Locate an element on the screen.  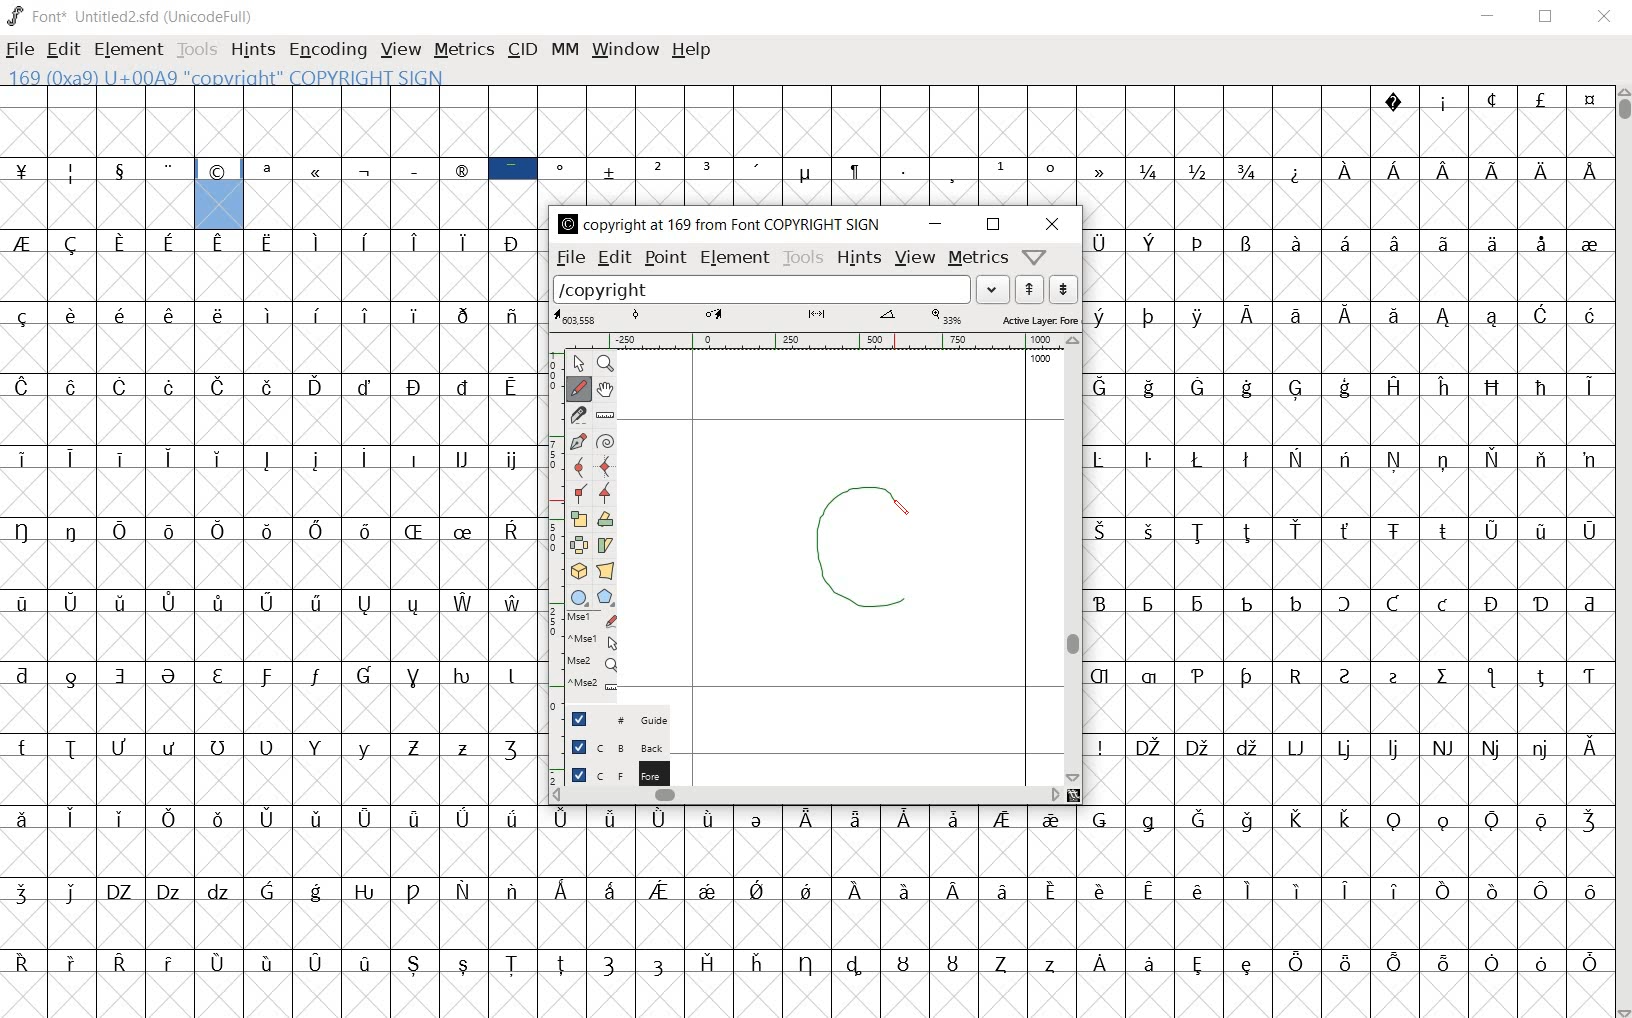
file is located at coordinates (569, 258).